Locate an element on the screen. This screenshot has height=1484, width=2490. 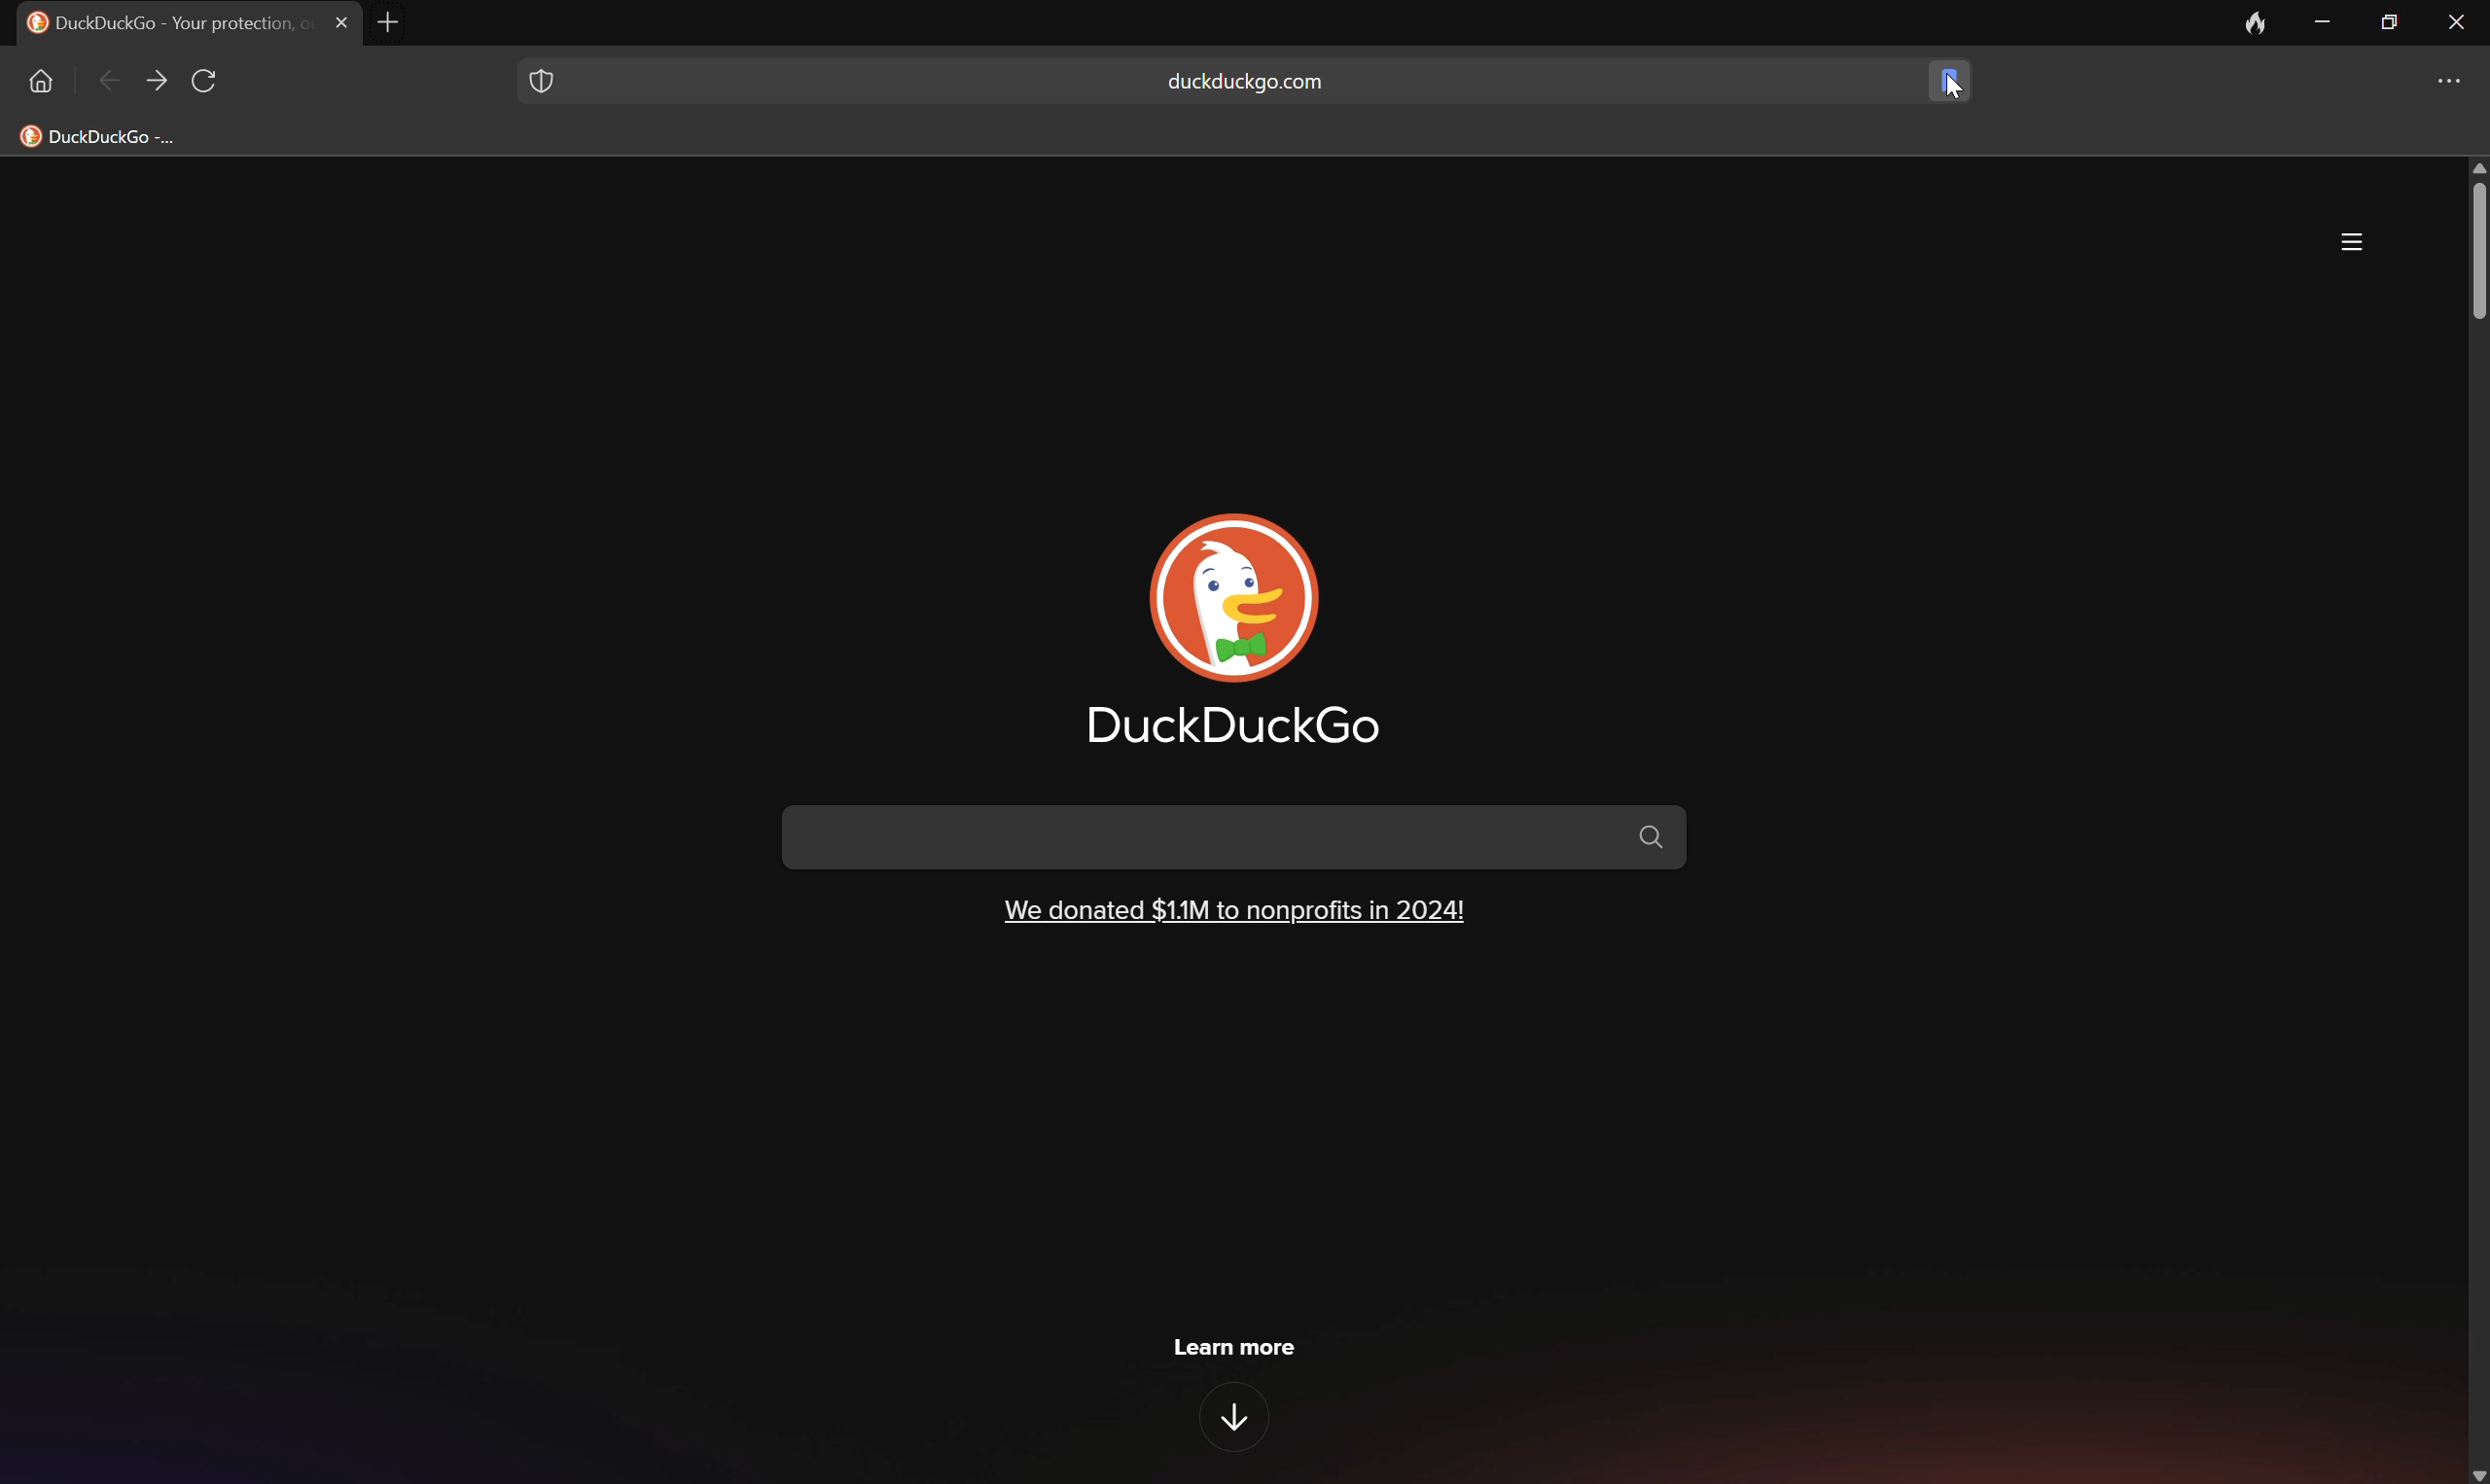
Cursor is located at coordinates (1953, 86).